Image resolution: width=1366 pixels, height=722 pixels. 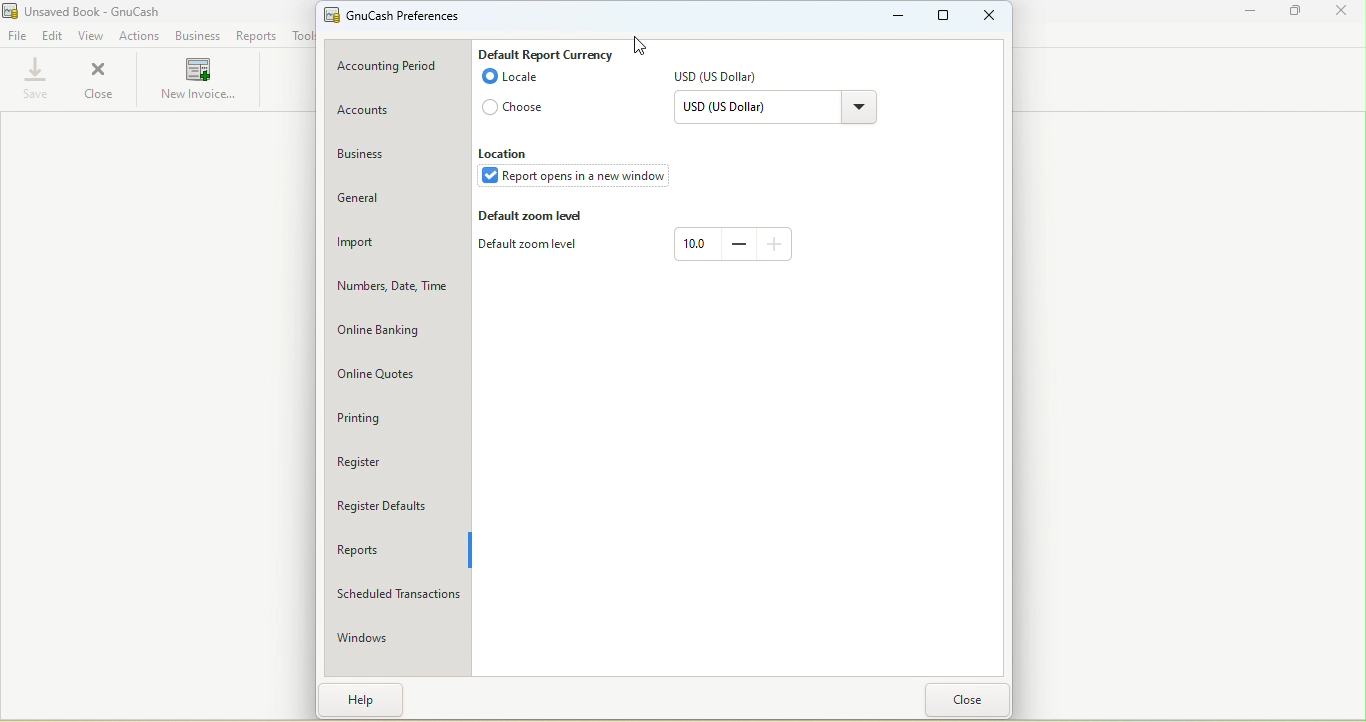 I want to click on New invoice, so click(x=198, y=81).